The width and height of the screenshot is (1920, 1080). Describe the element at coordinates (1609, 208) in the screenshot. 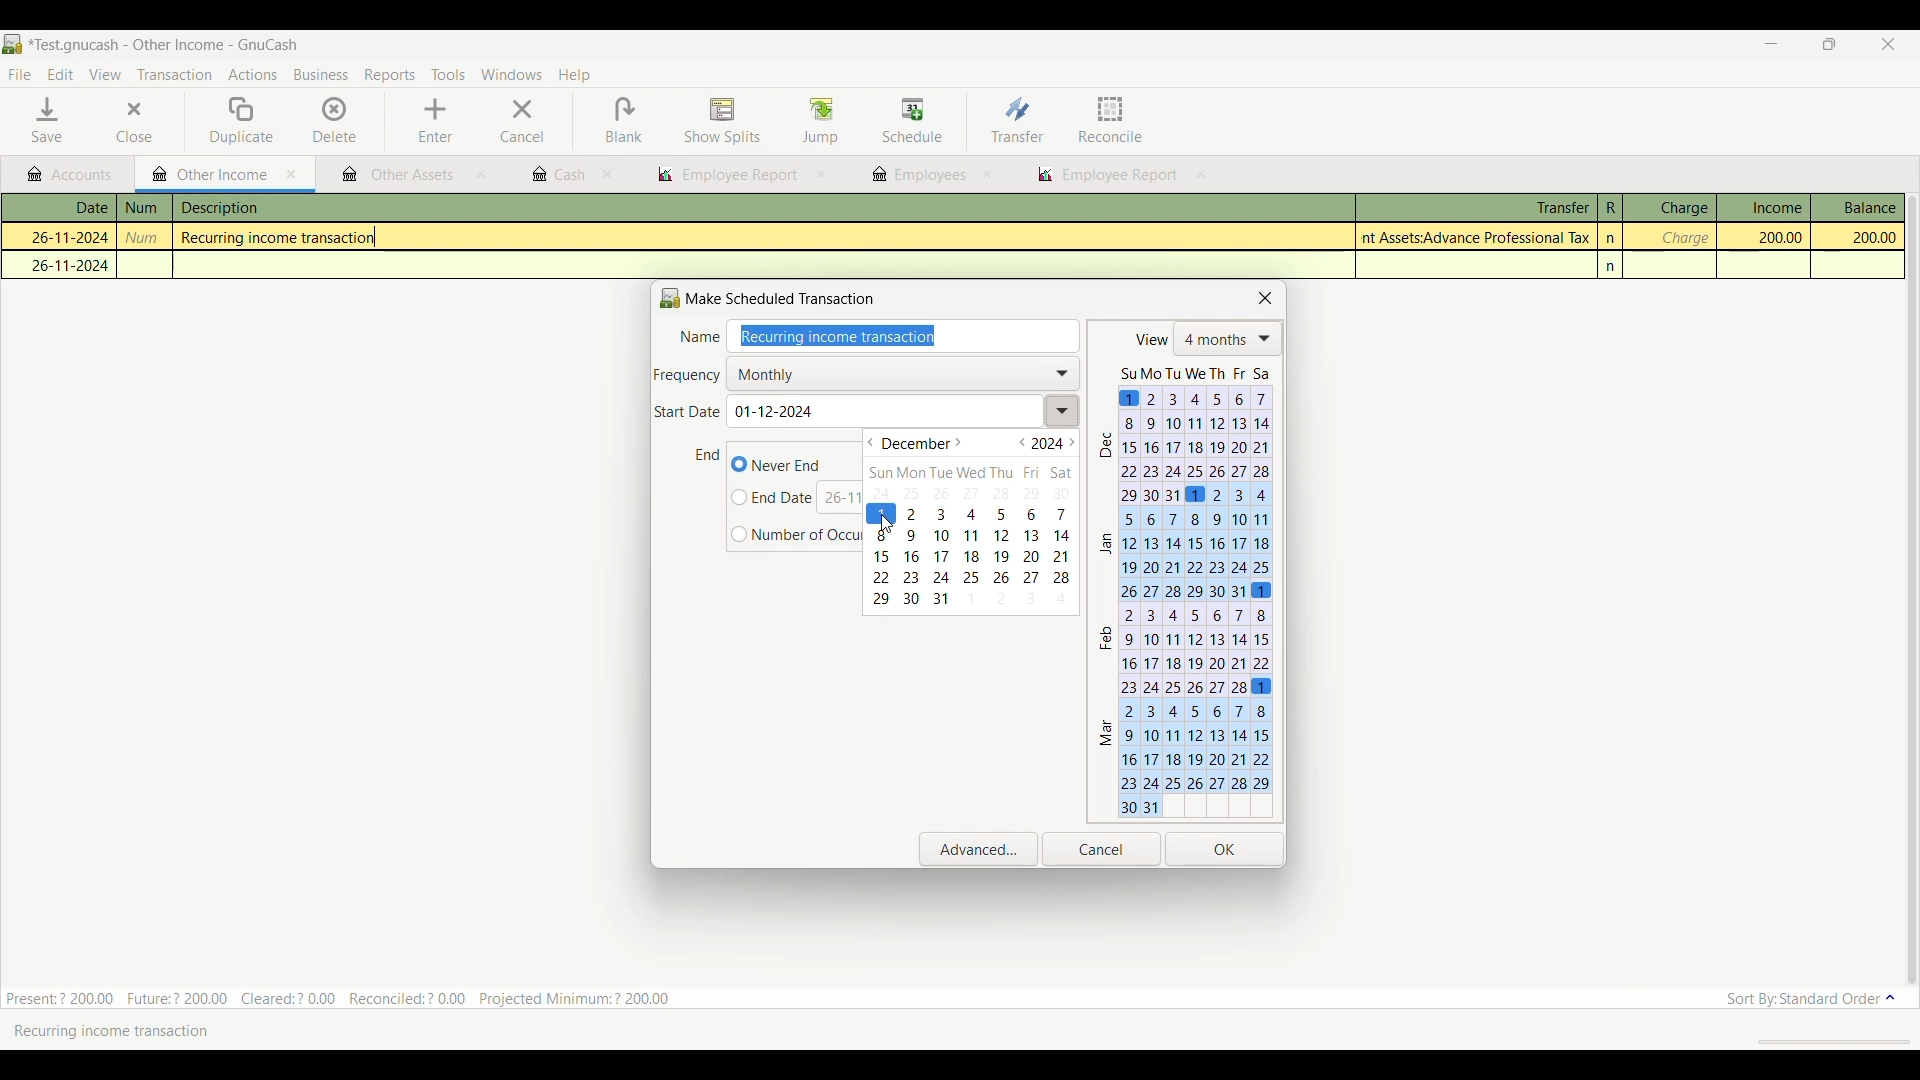

I see `R column` at that location.